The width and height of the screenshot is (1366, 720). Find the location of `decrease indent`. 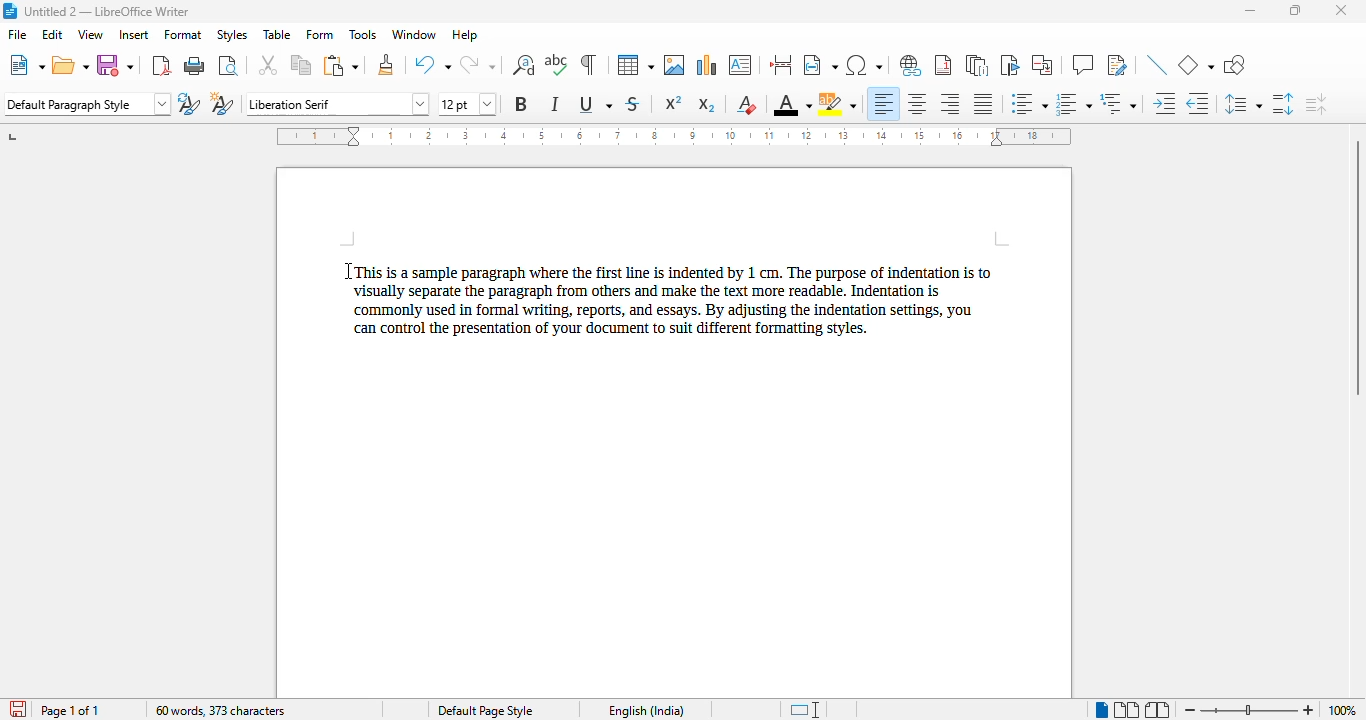

decrease indent is located at coordinates (1196, 103).